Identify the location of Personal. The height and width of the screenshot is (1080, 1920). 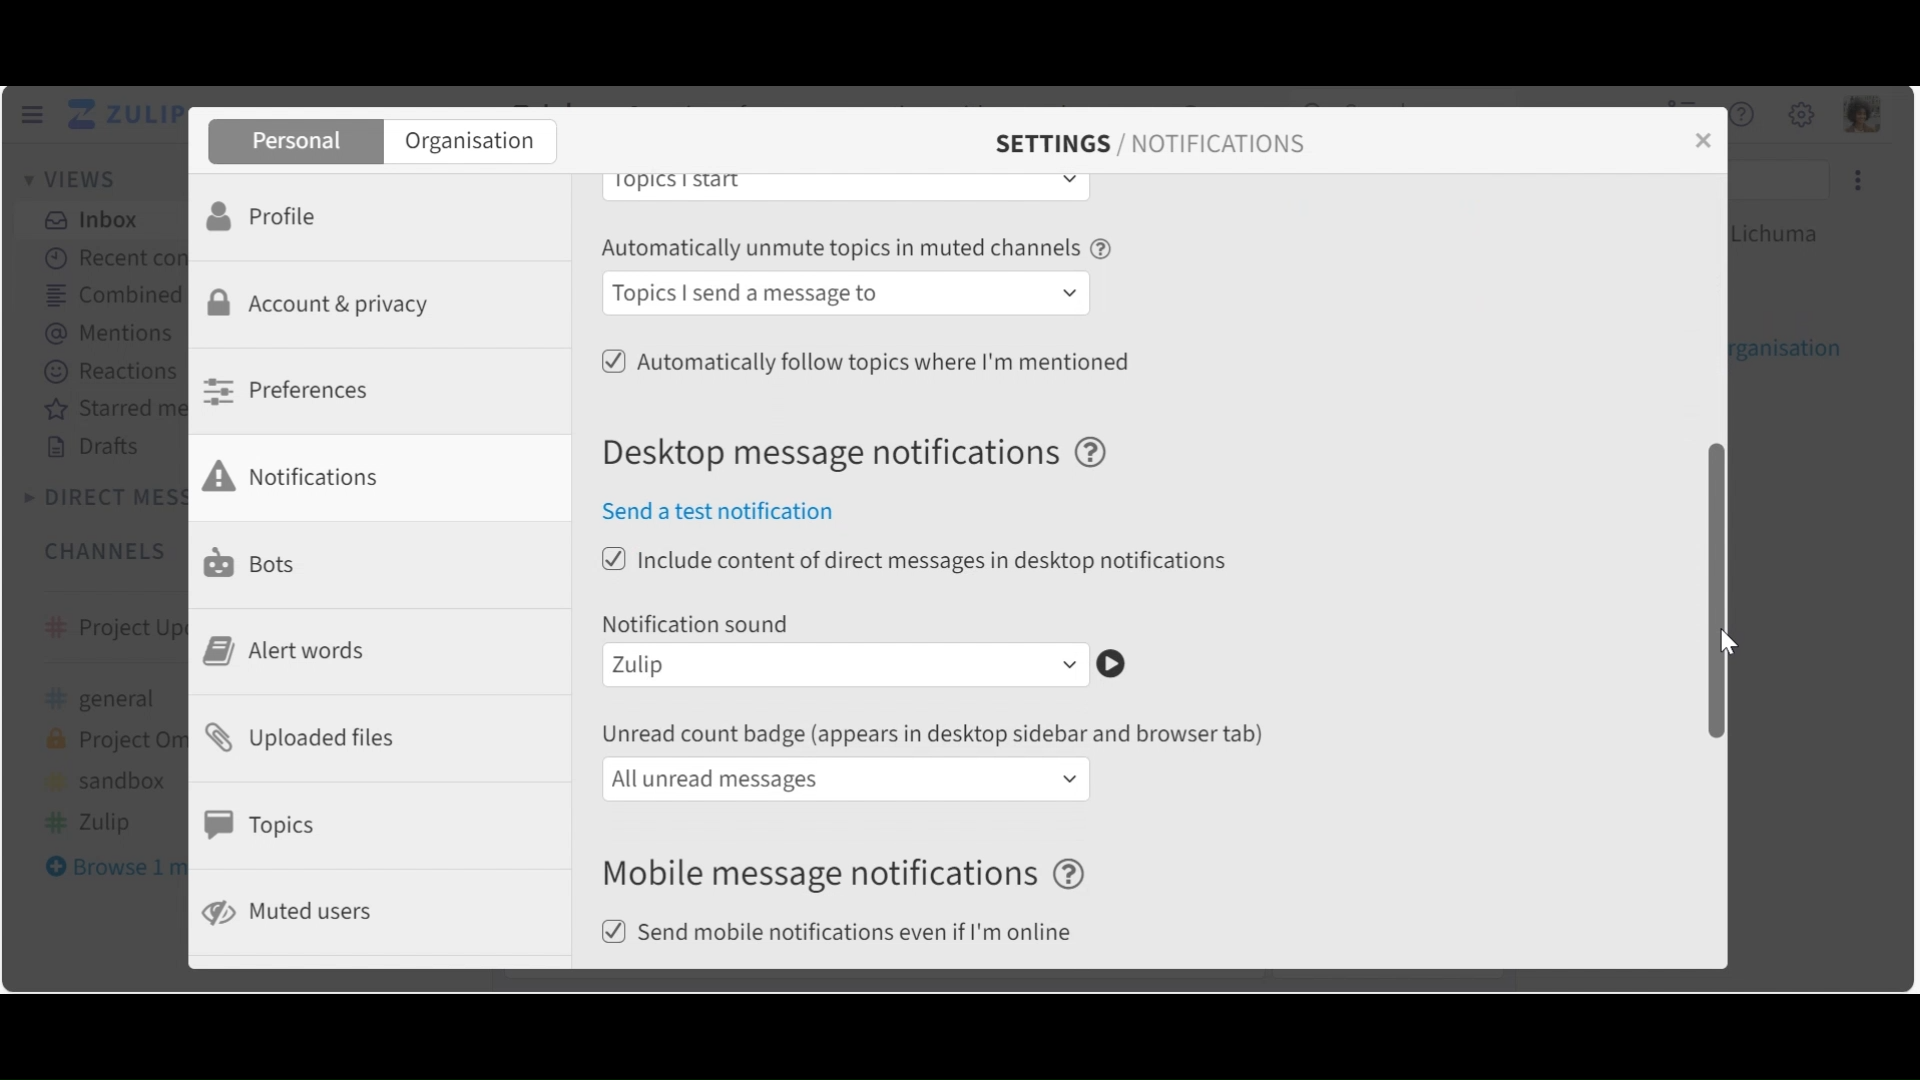
(293, 142).